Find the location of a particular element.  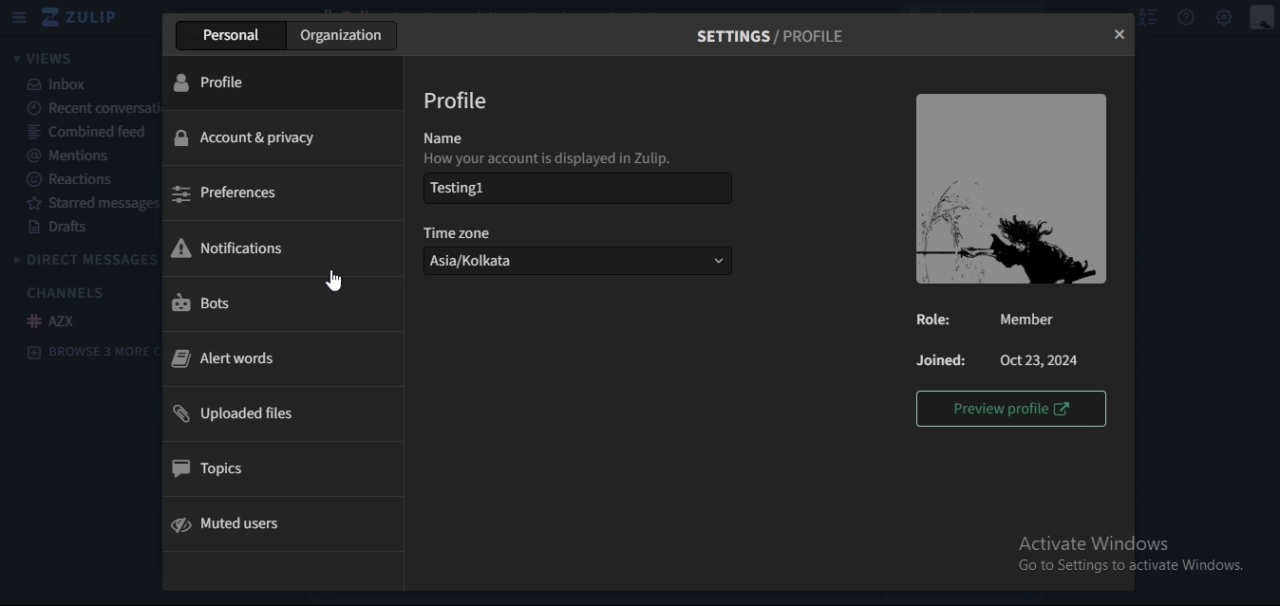

profile is located at coordinates (454, 101).